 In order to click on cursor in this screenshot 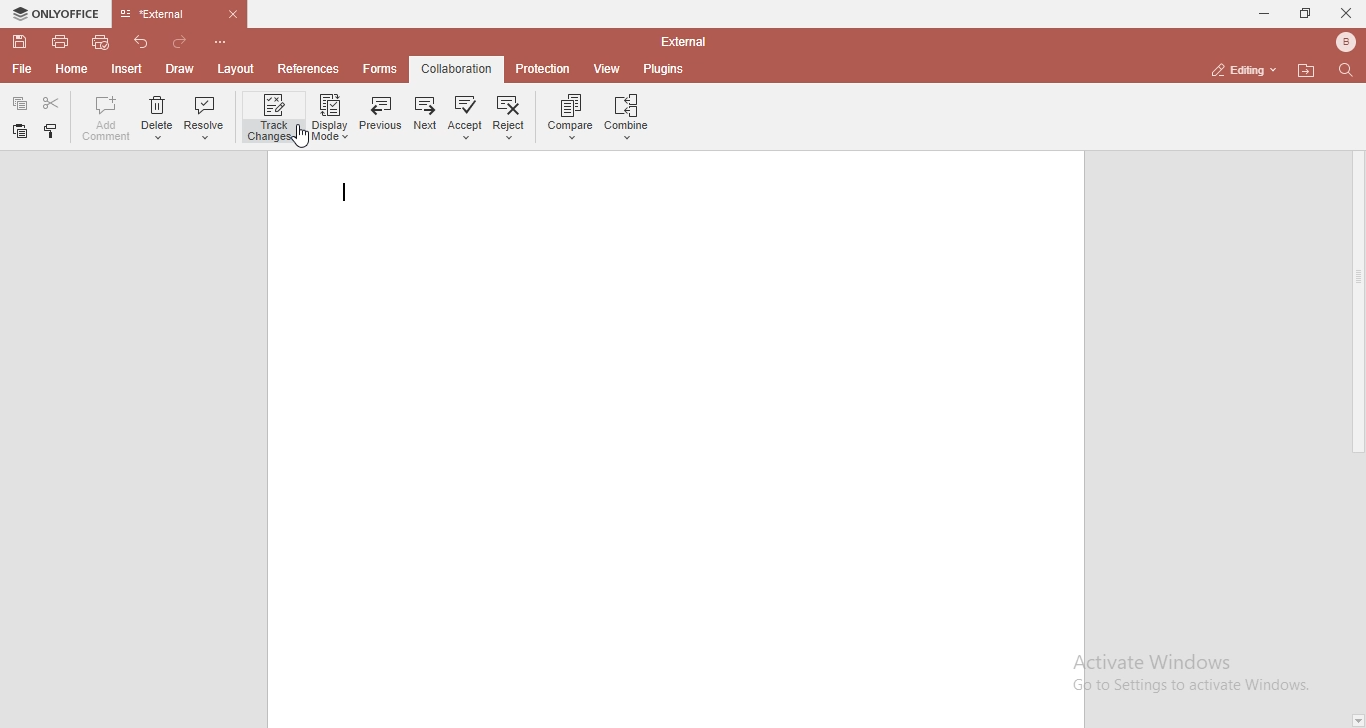, I will do `click(298, 135)`.